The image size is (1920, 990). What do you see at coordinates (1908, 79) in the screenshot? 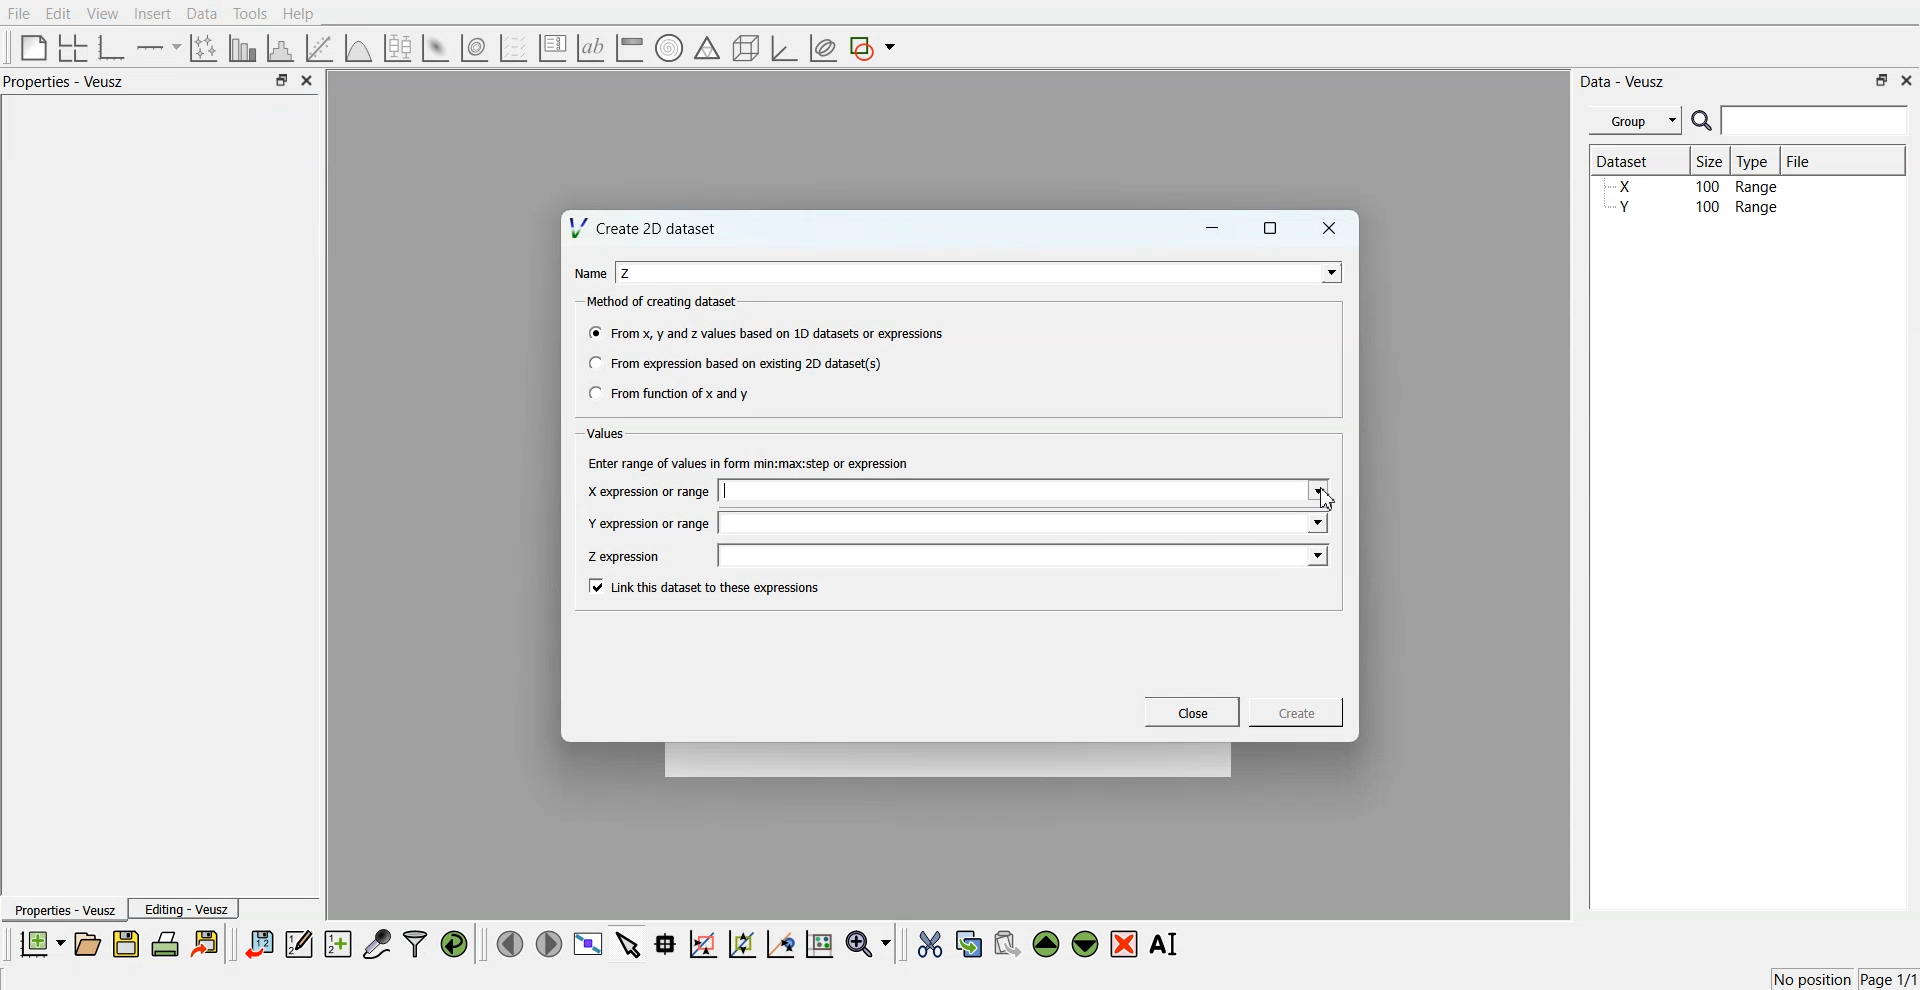
I see `Close` at bounding box center [1908, 79].